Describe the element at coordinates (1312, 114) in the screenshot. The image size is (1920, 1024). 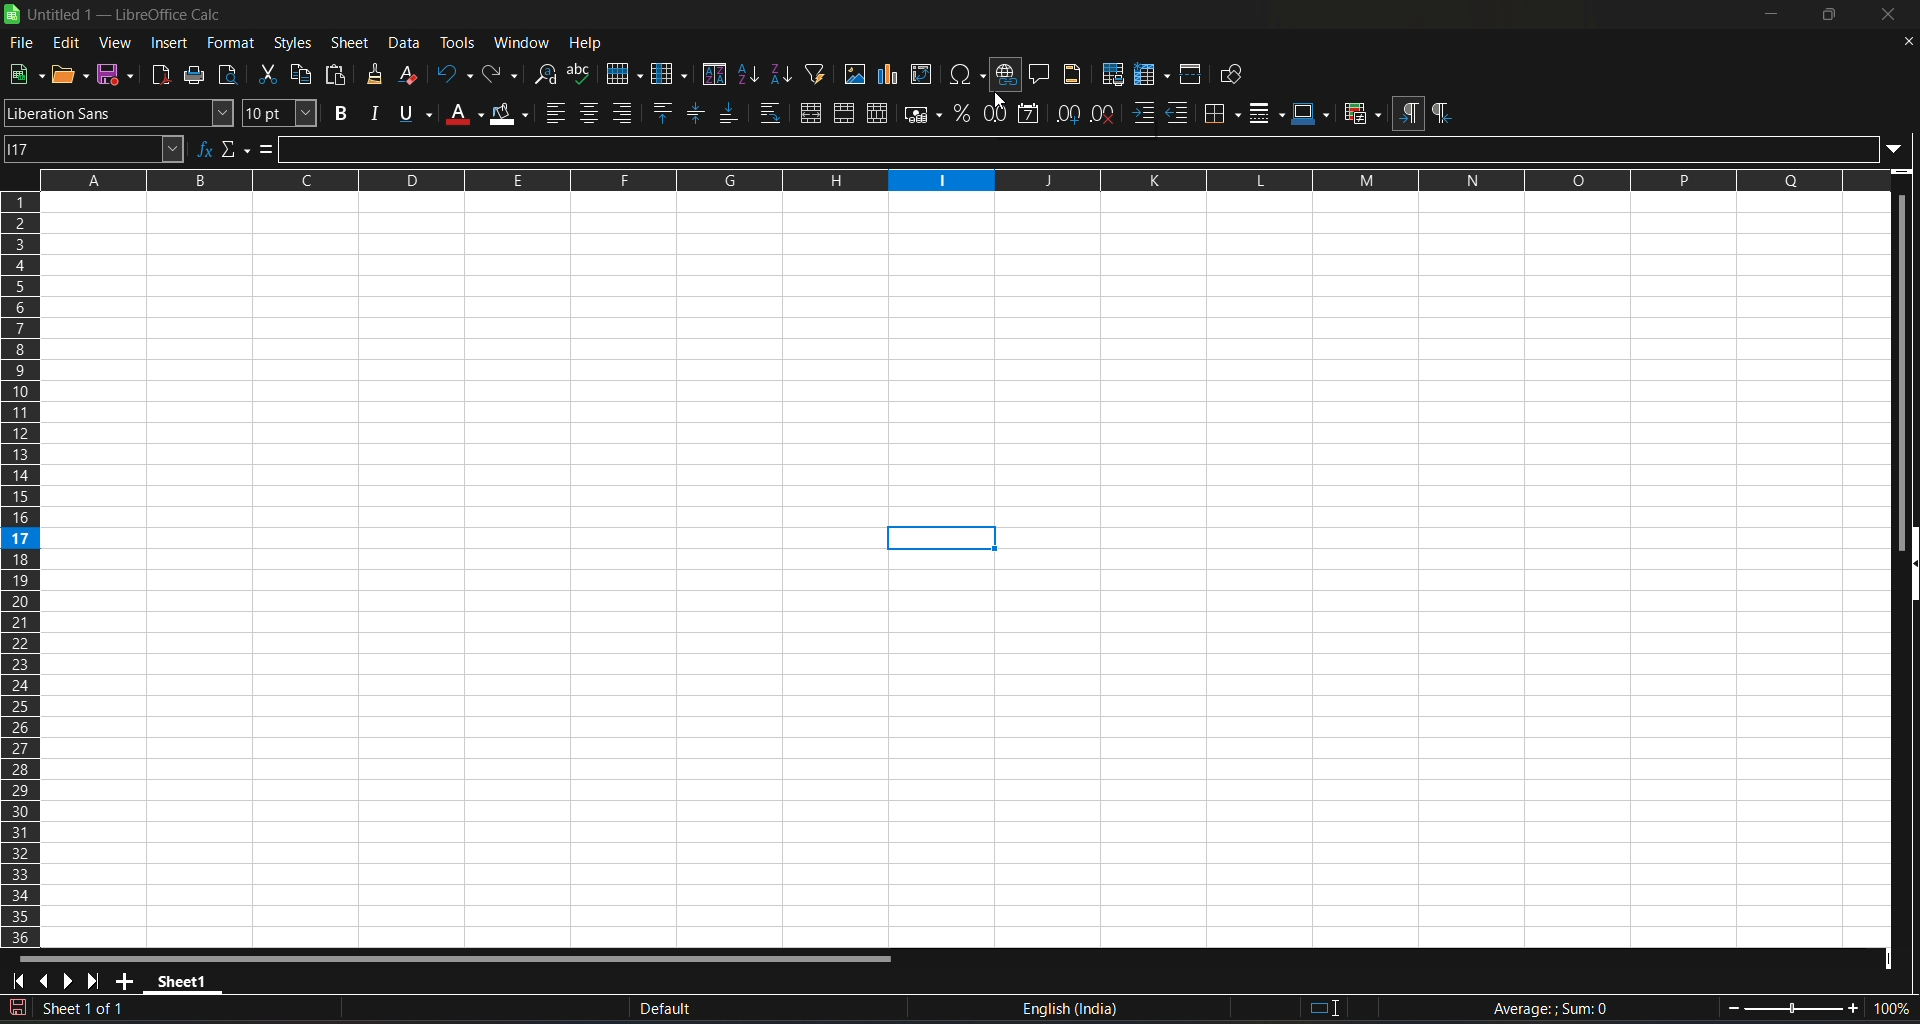
I see `border colors` at that location.